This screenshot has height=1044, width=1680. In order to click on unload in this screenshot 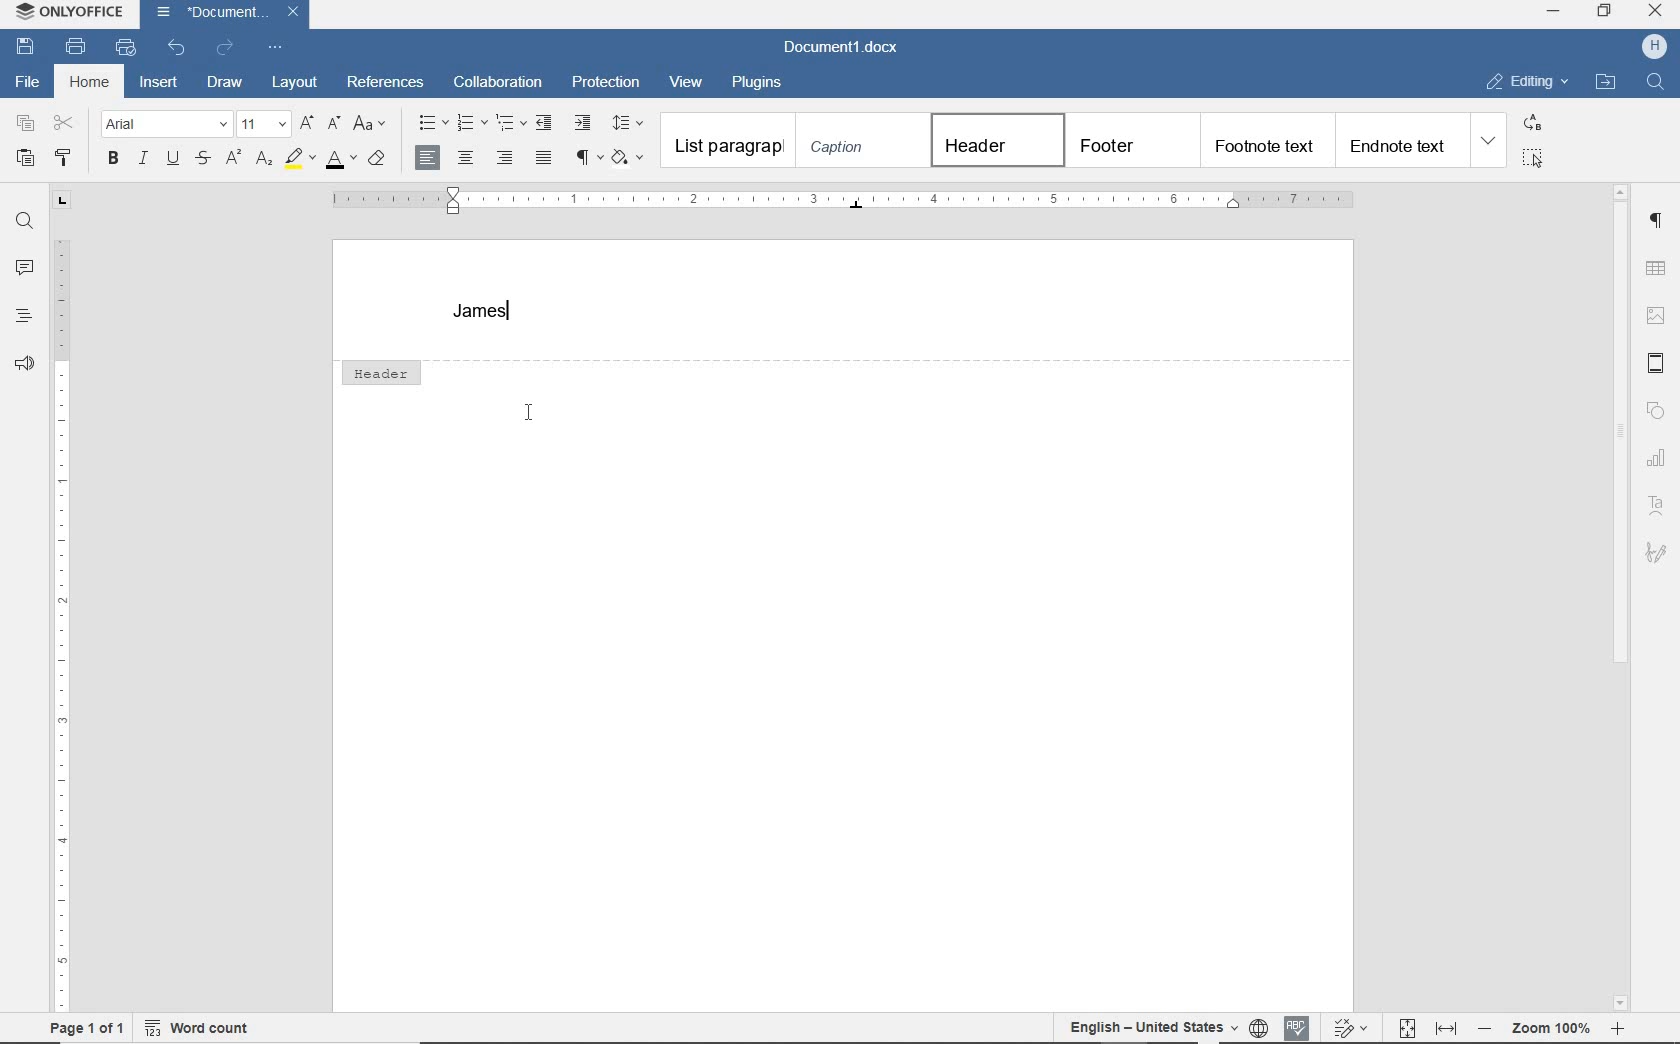, I will do `click(177, 46)`.